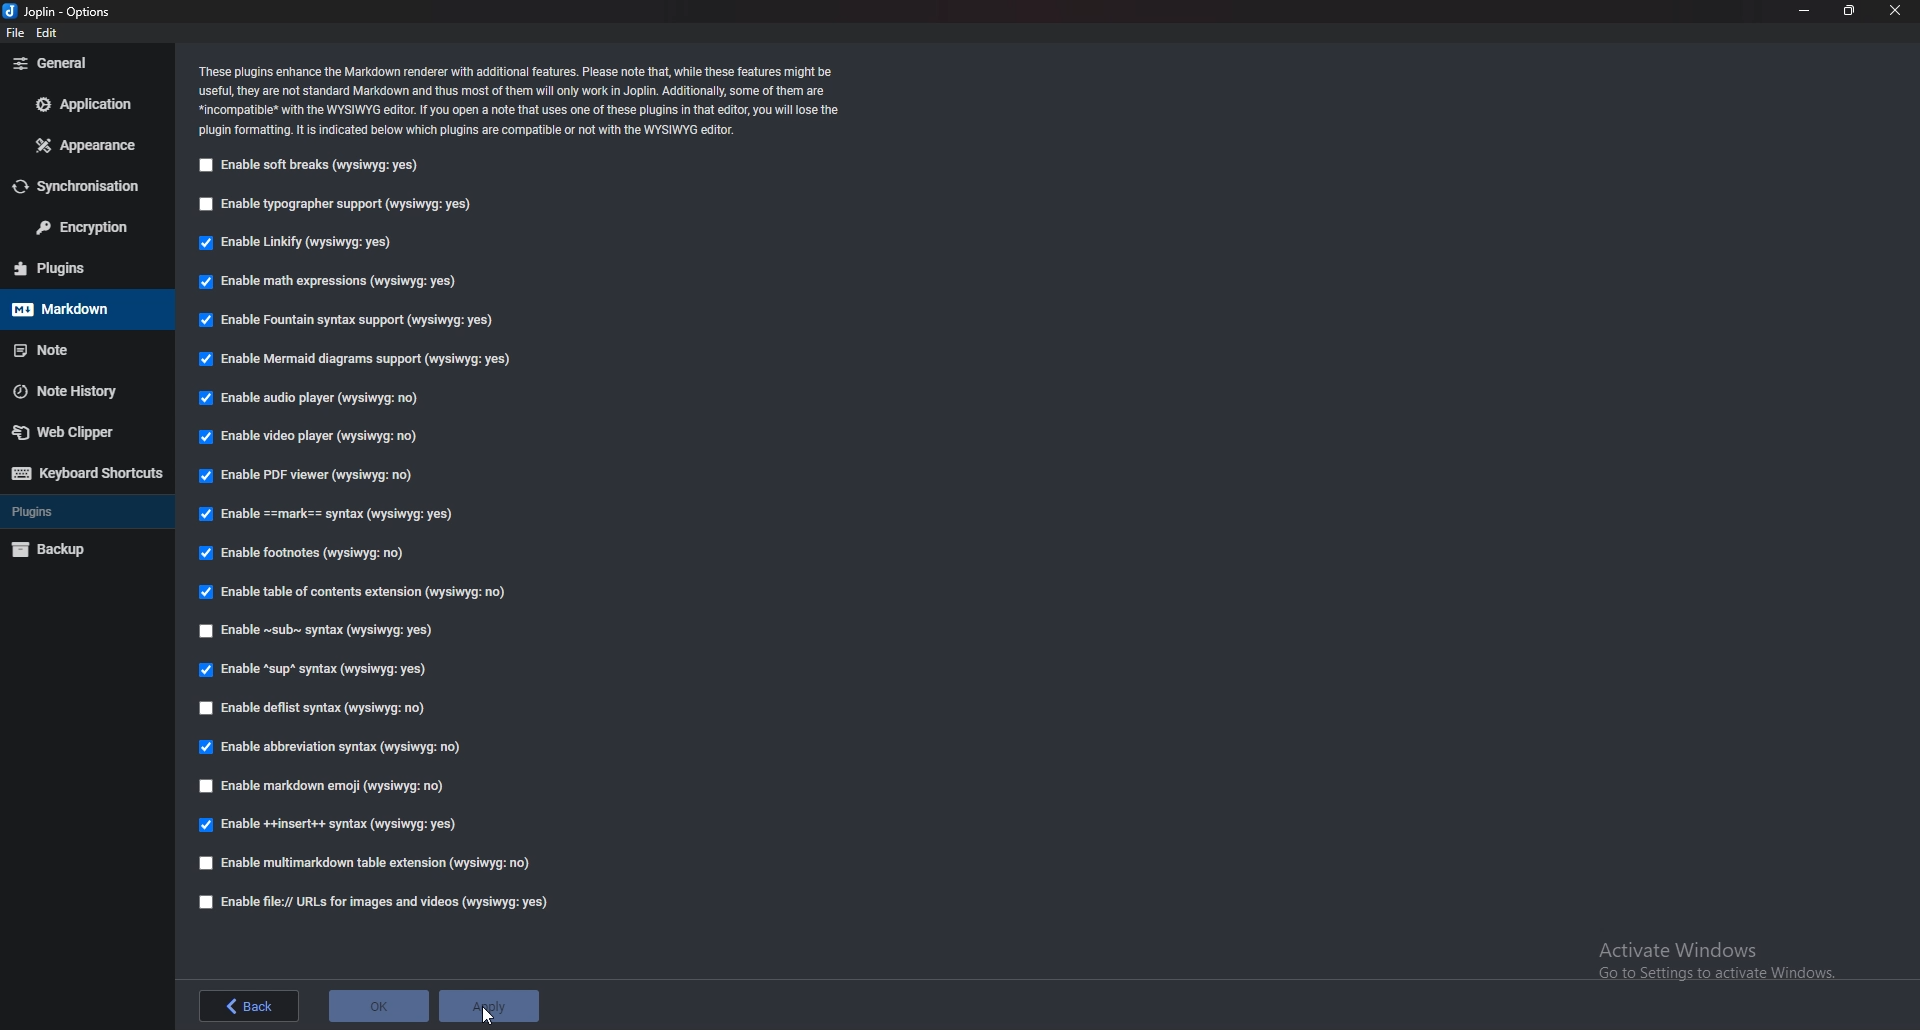  Describe the element at coordinates (81, 187) in the screenshot. I see `Synchronization` at that location.